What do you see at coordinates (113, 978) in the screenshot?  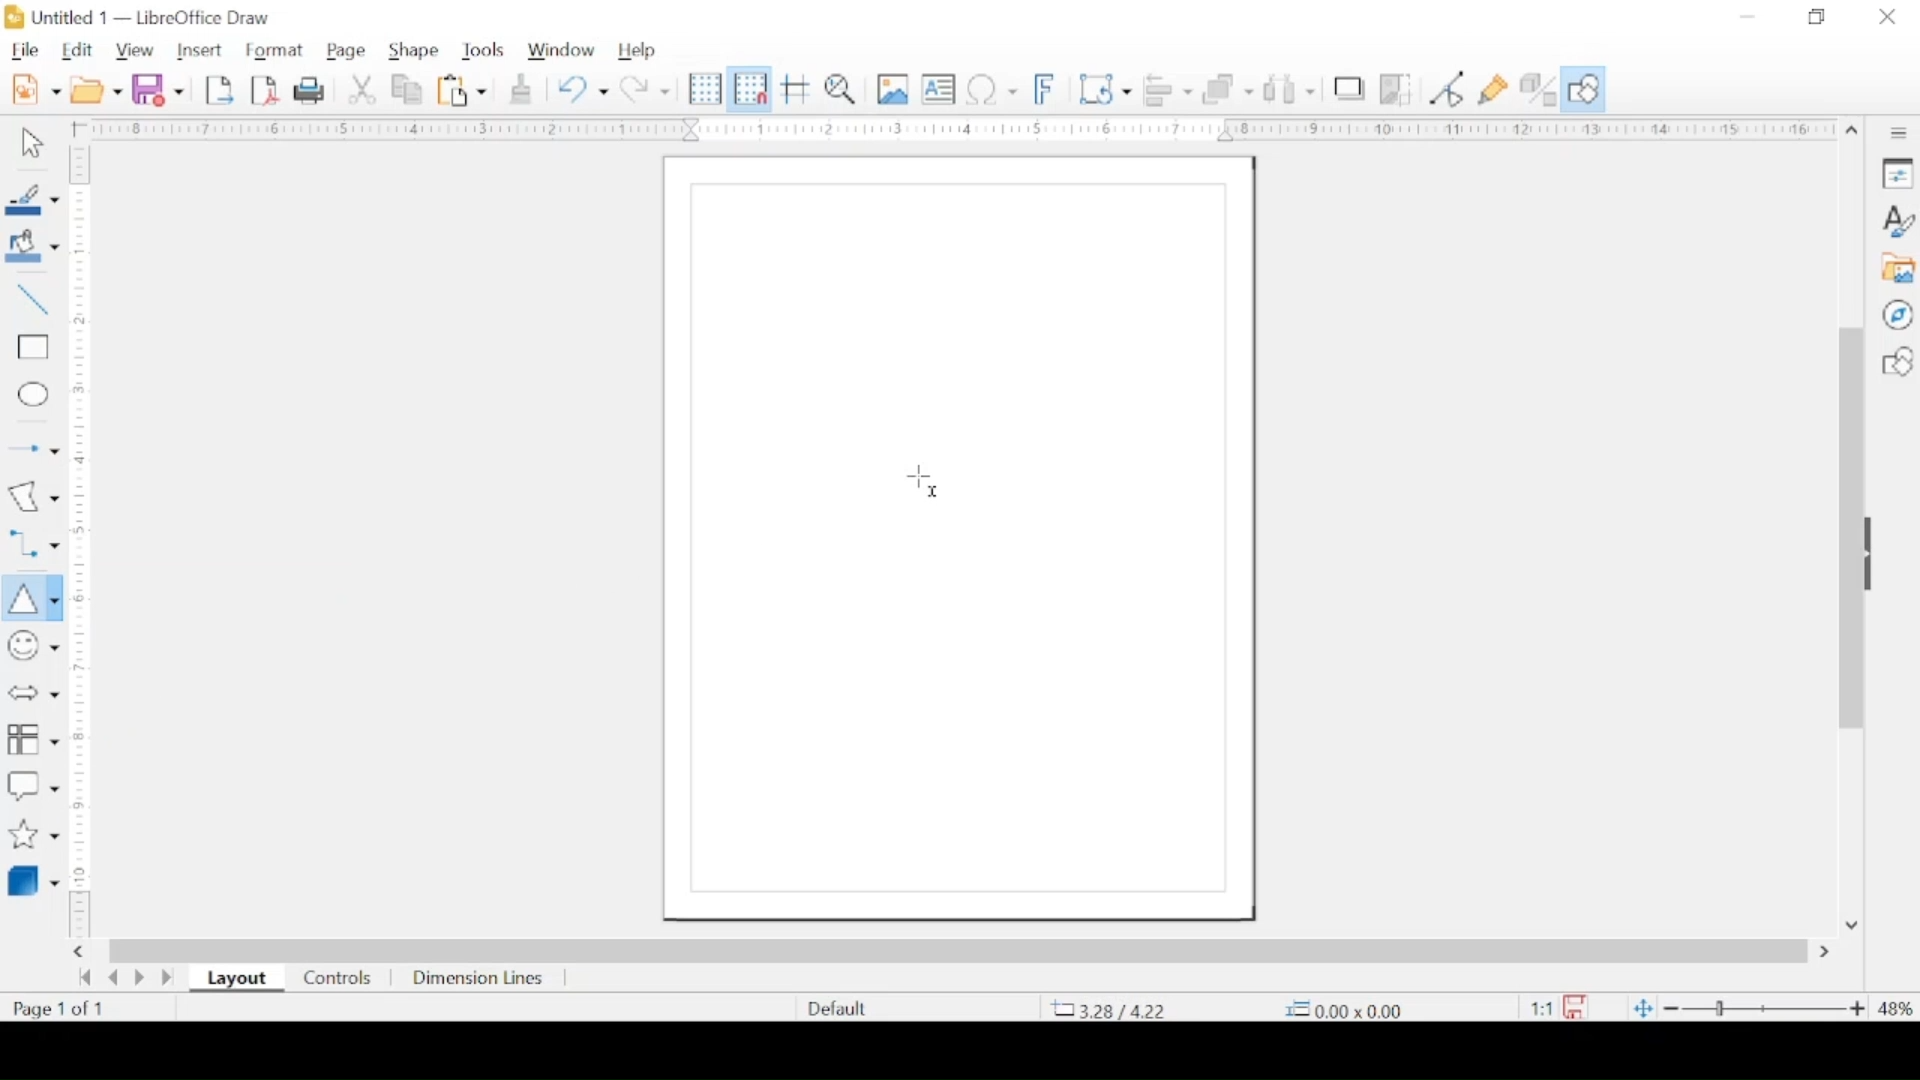 I see `previous page` at bounding box center [113, 978].